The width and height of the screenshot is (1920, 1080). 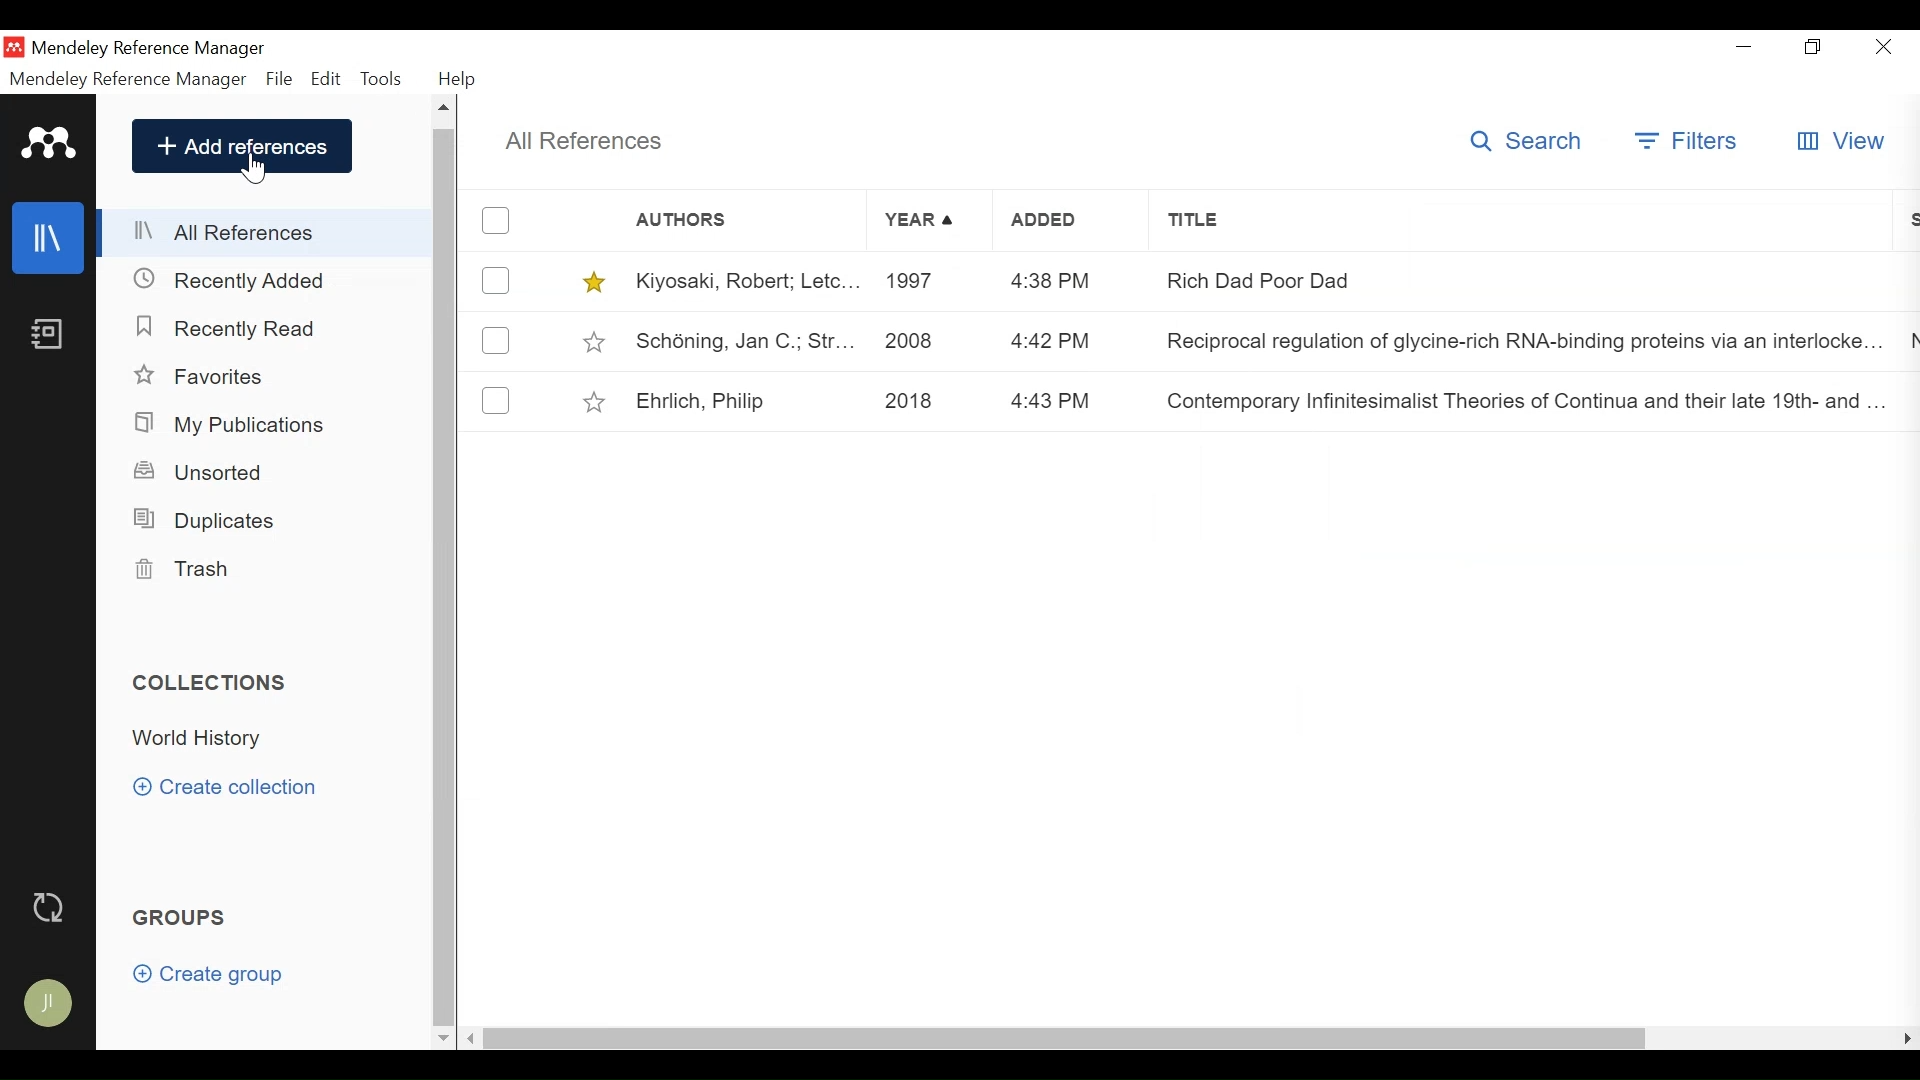 I want to click on 1997, so click(x=919, y=283).